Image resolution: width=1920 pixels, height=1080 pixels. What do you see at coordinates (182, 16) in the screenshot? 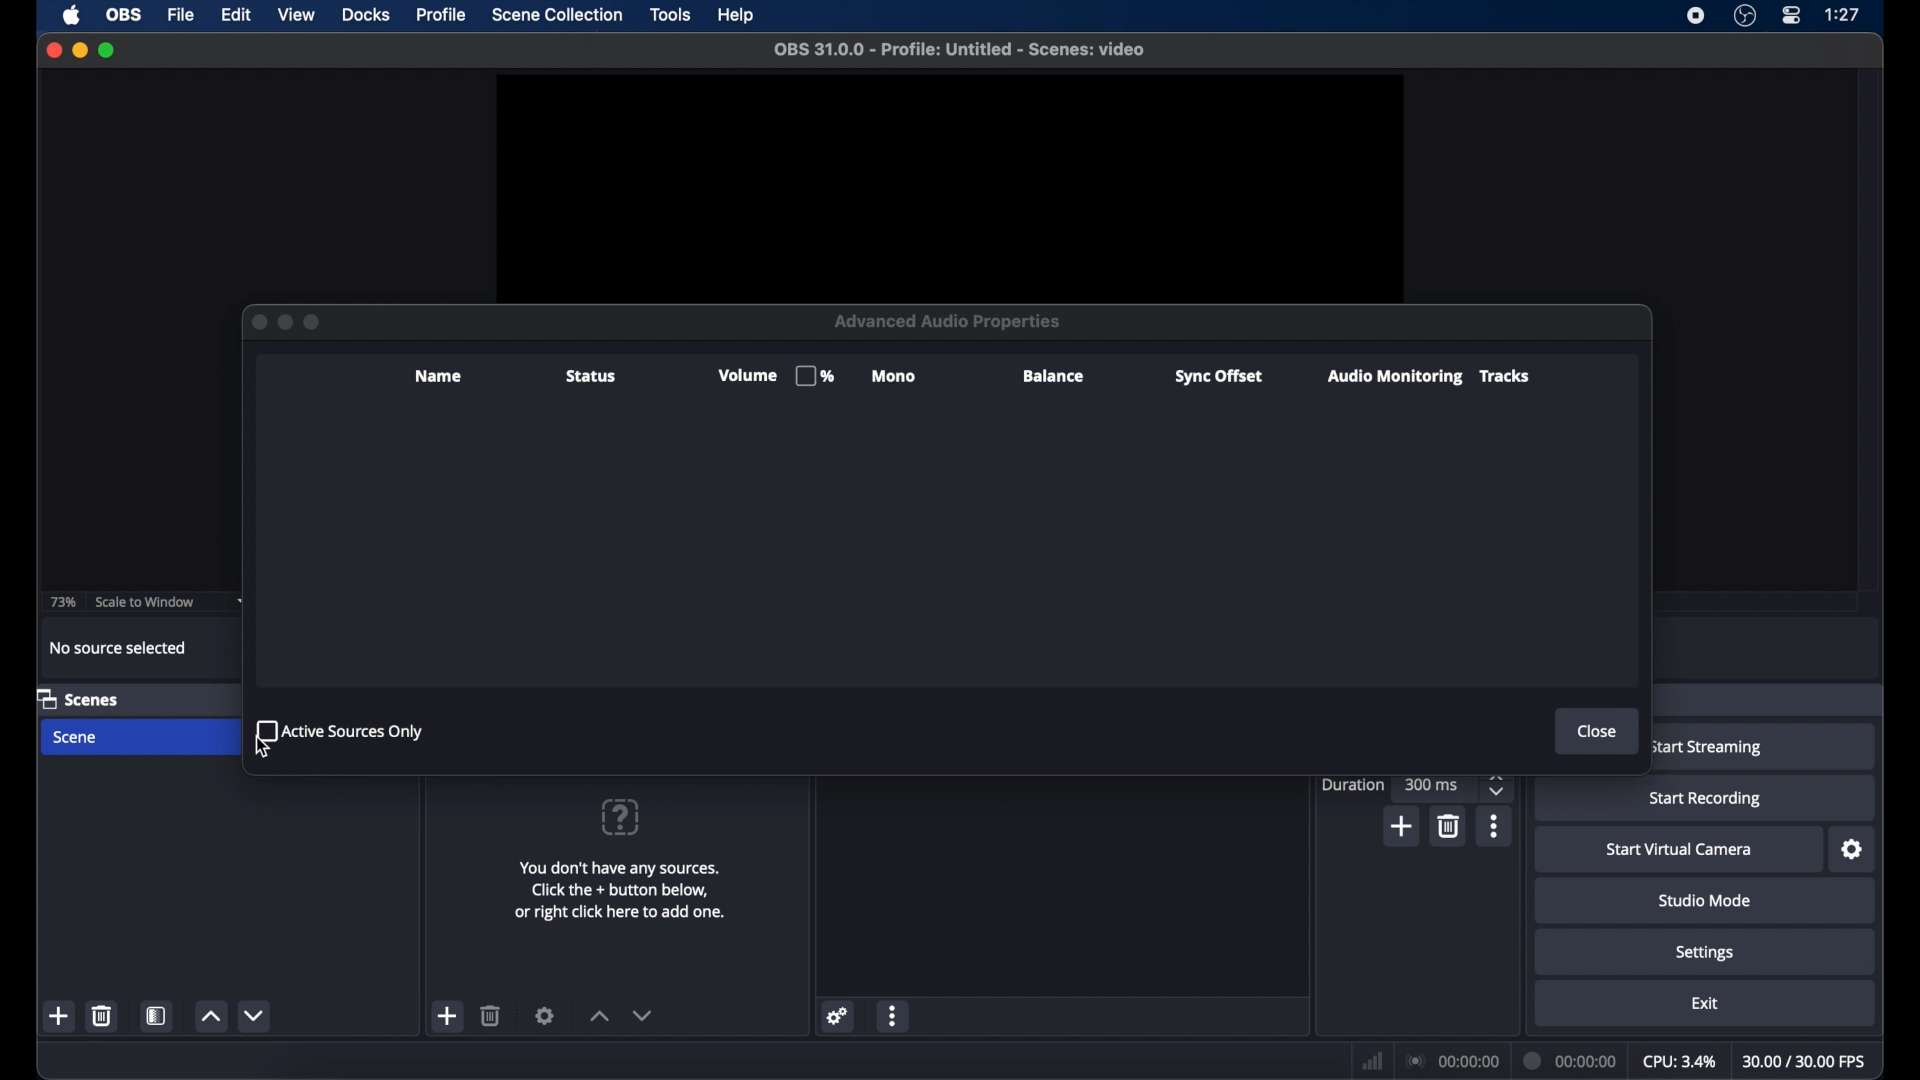
I see `file` at bounding box center [182, 16].